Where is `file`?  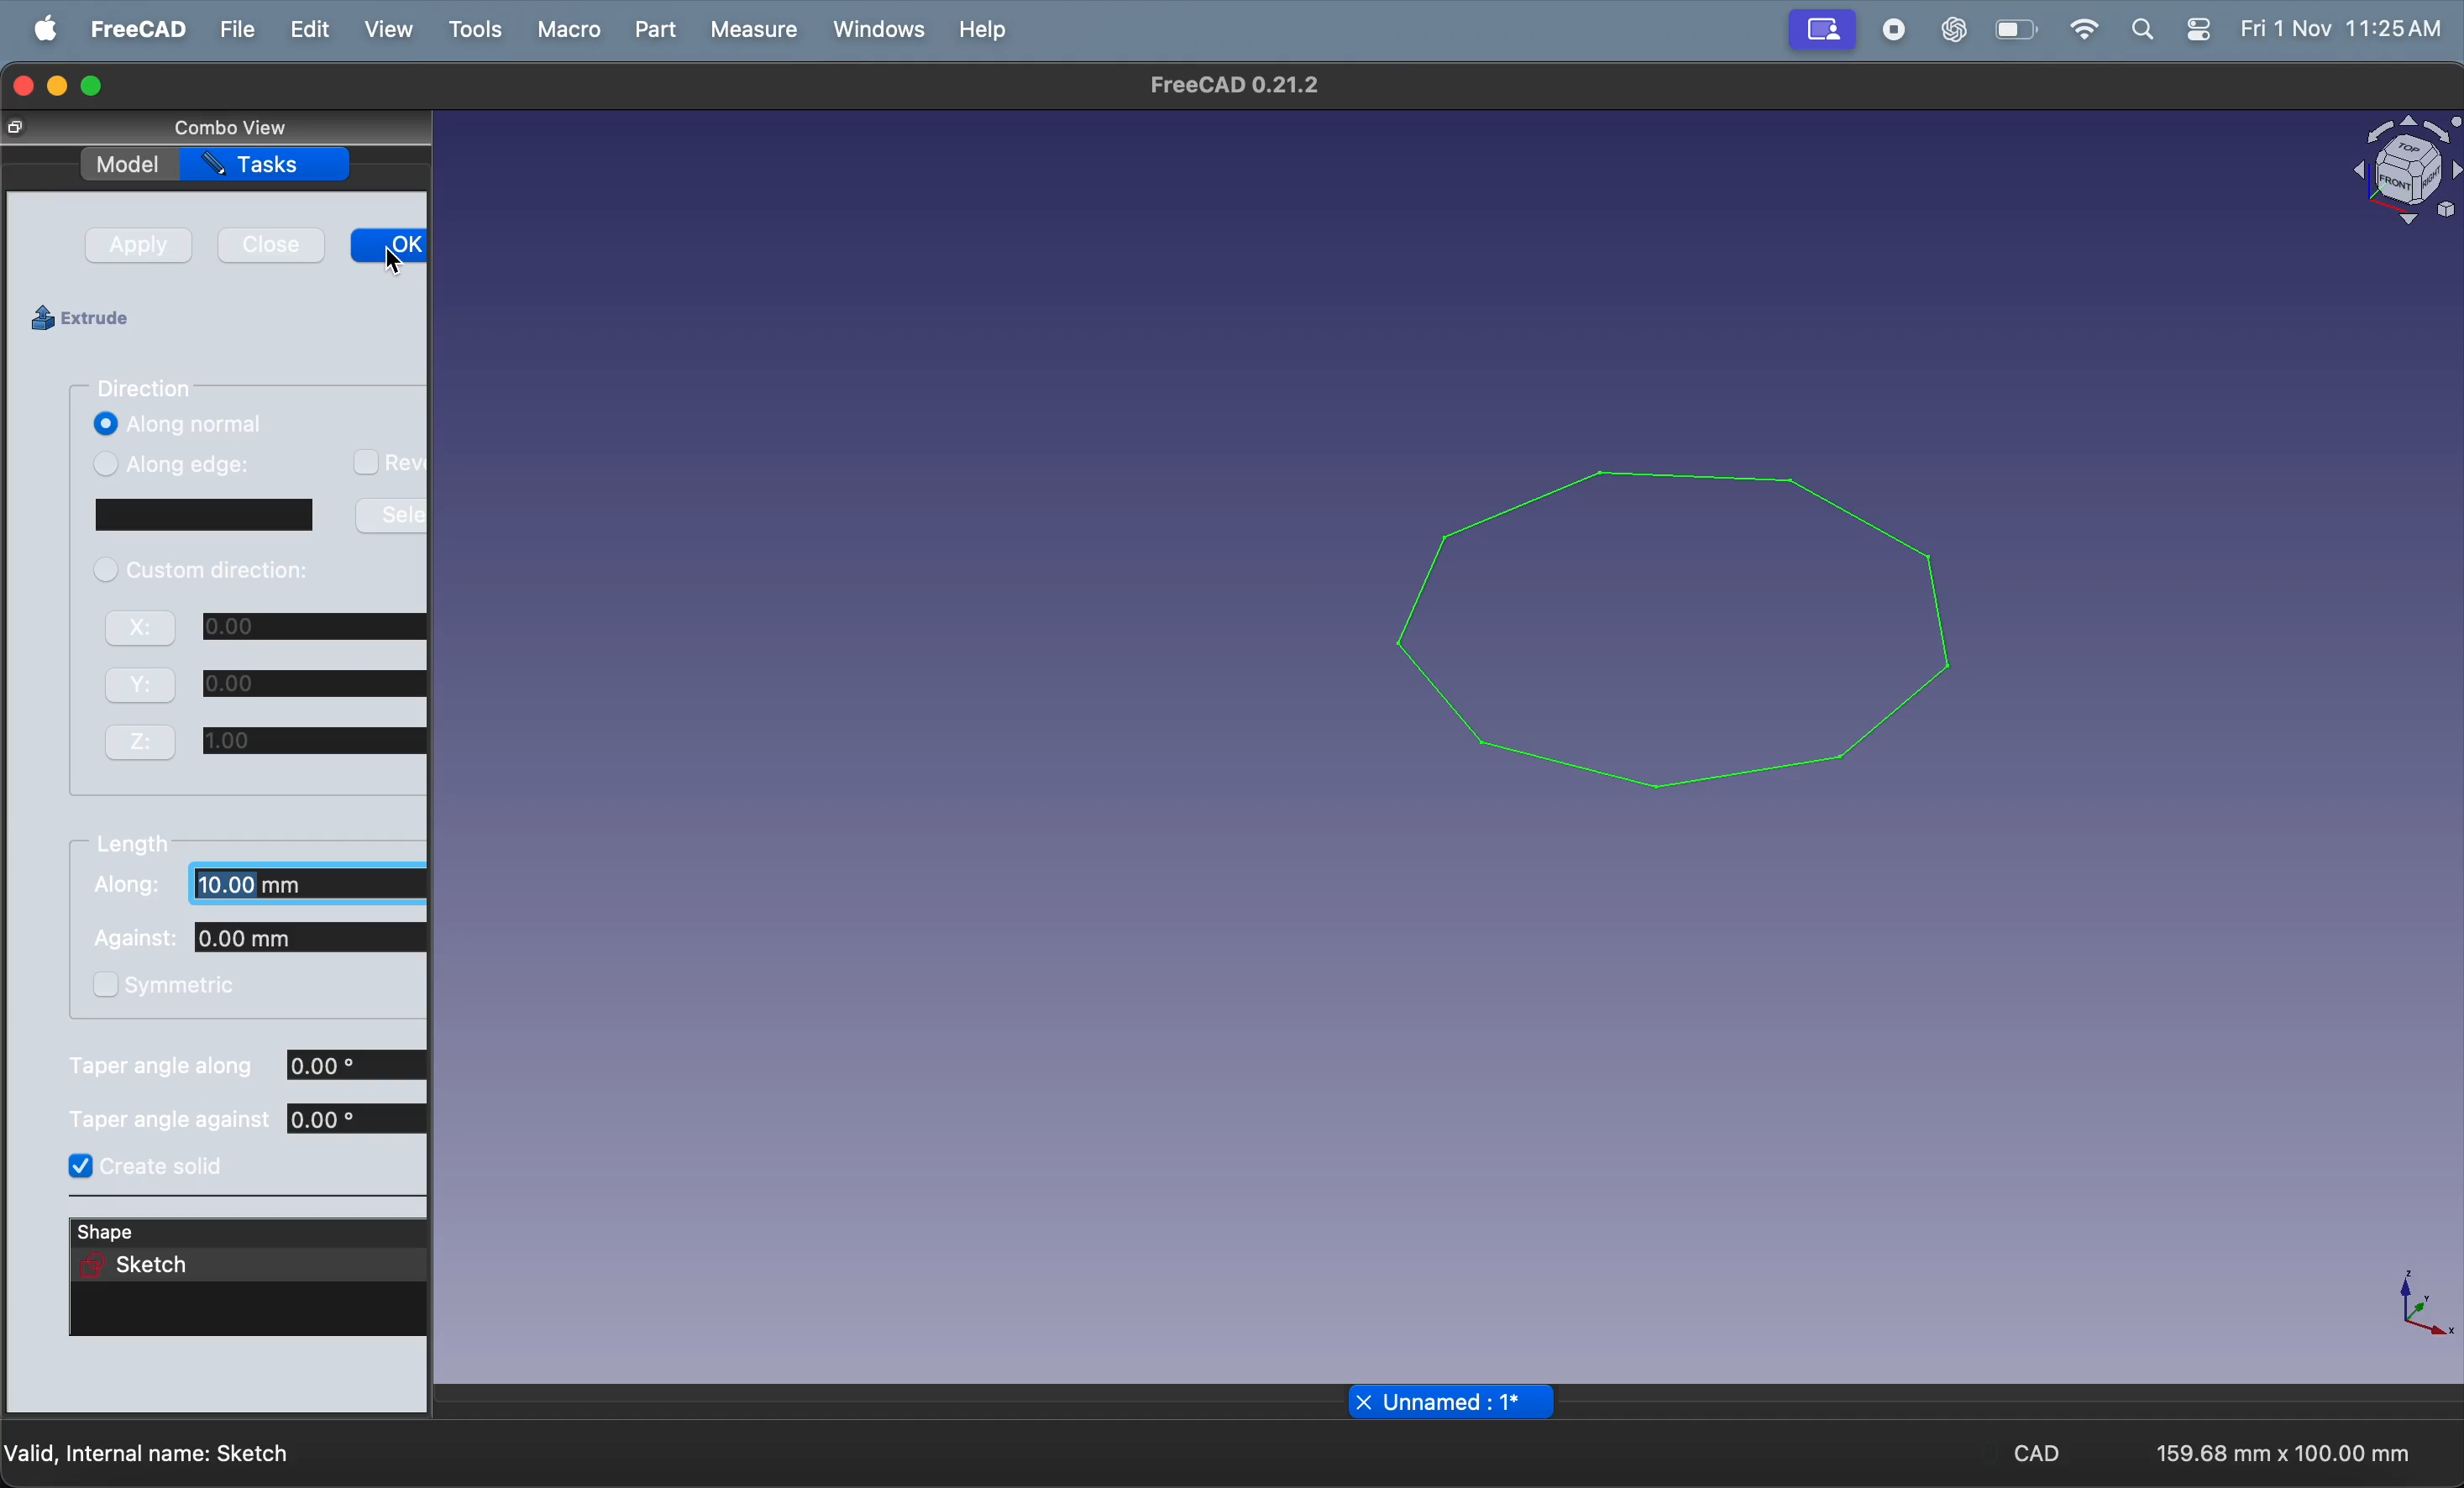
file is located at coordinates (228, 31).